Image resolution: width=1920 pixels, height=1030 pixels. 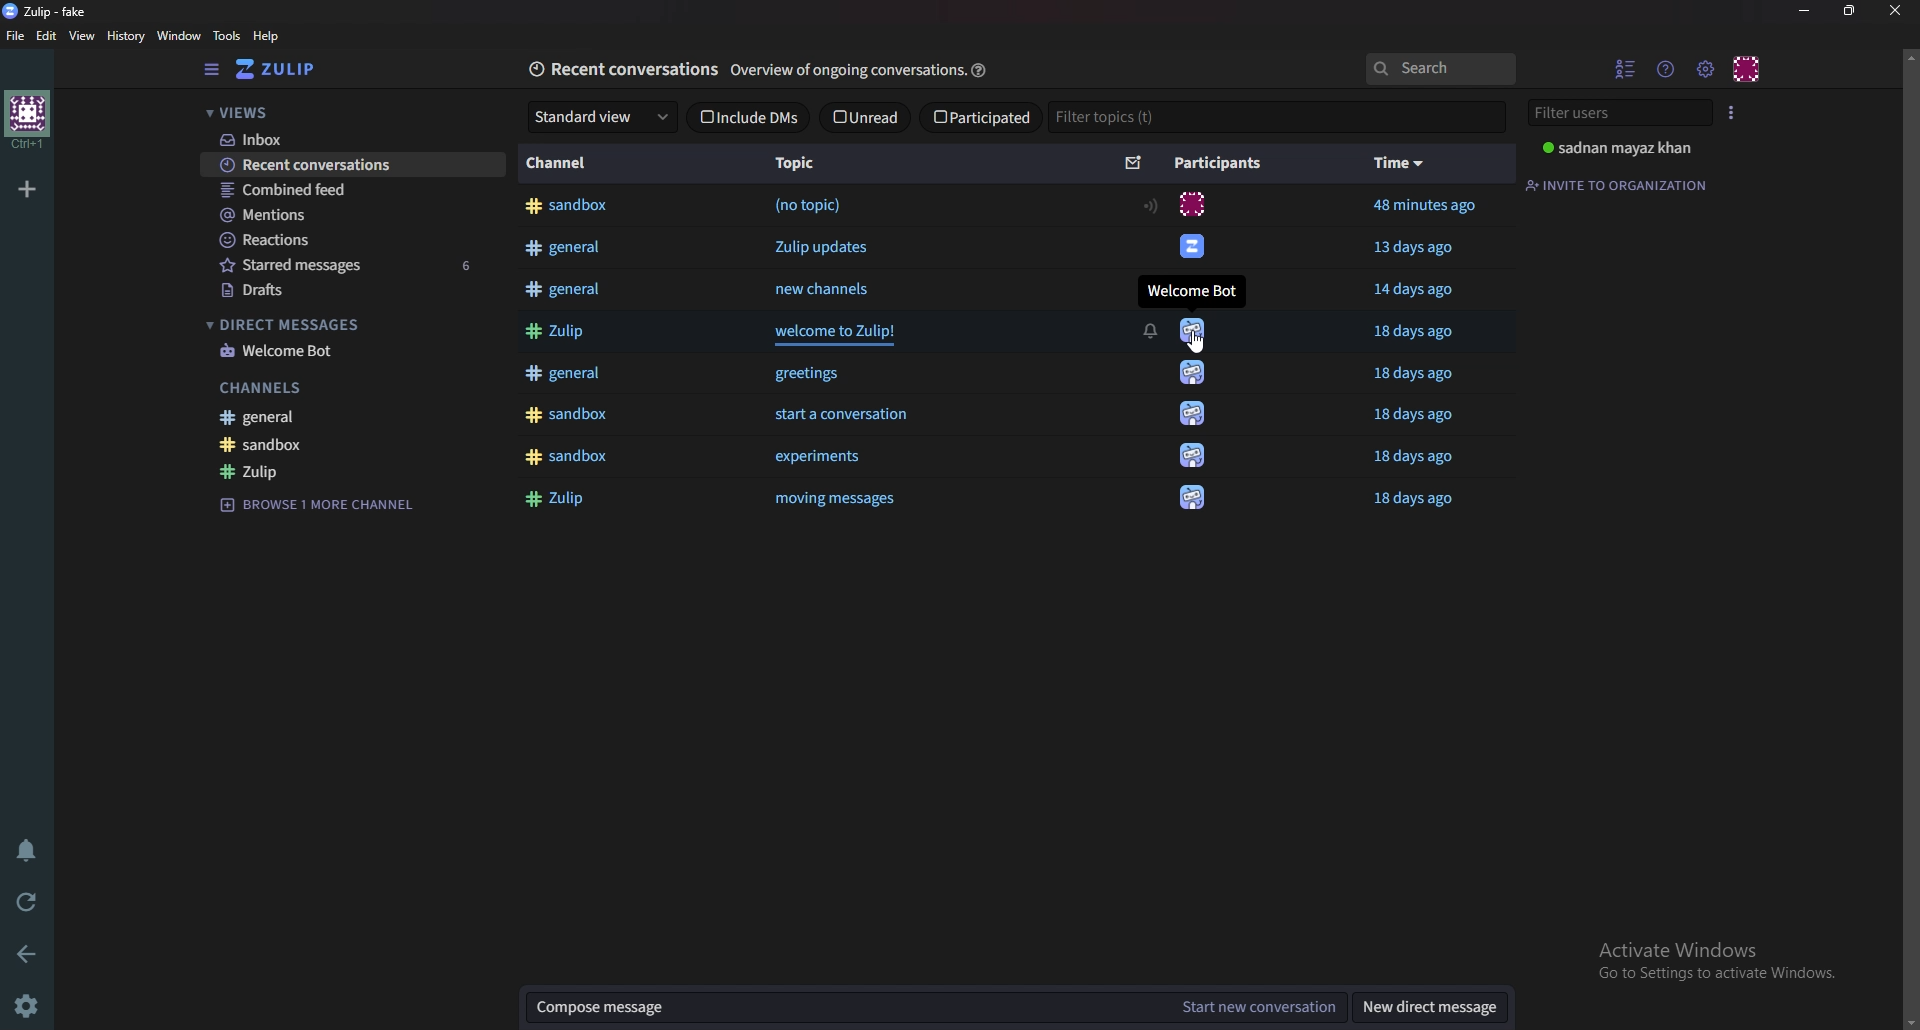 I want to click on Filter users, so click(x=1619, y=111).